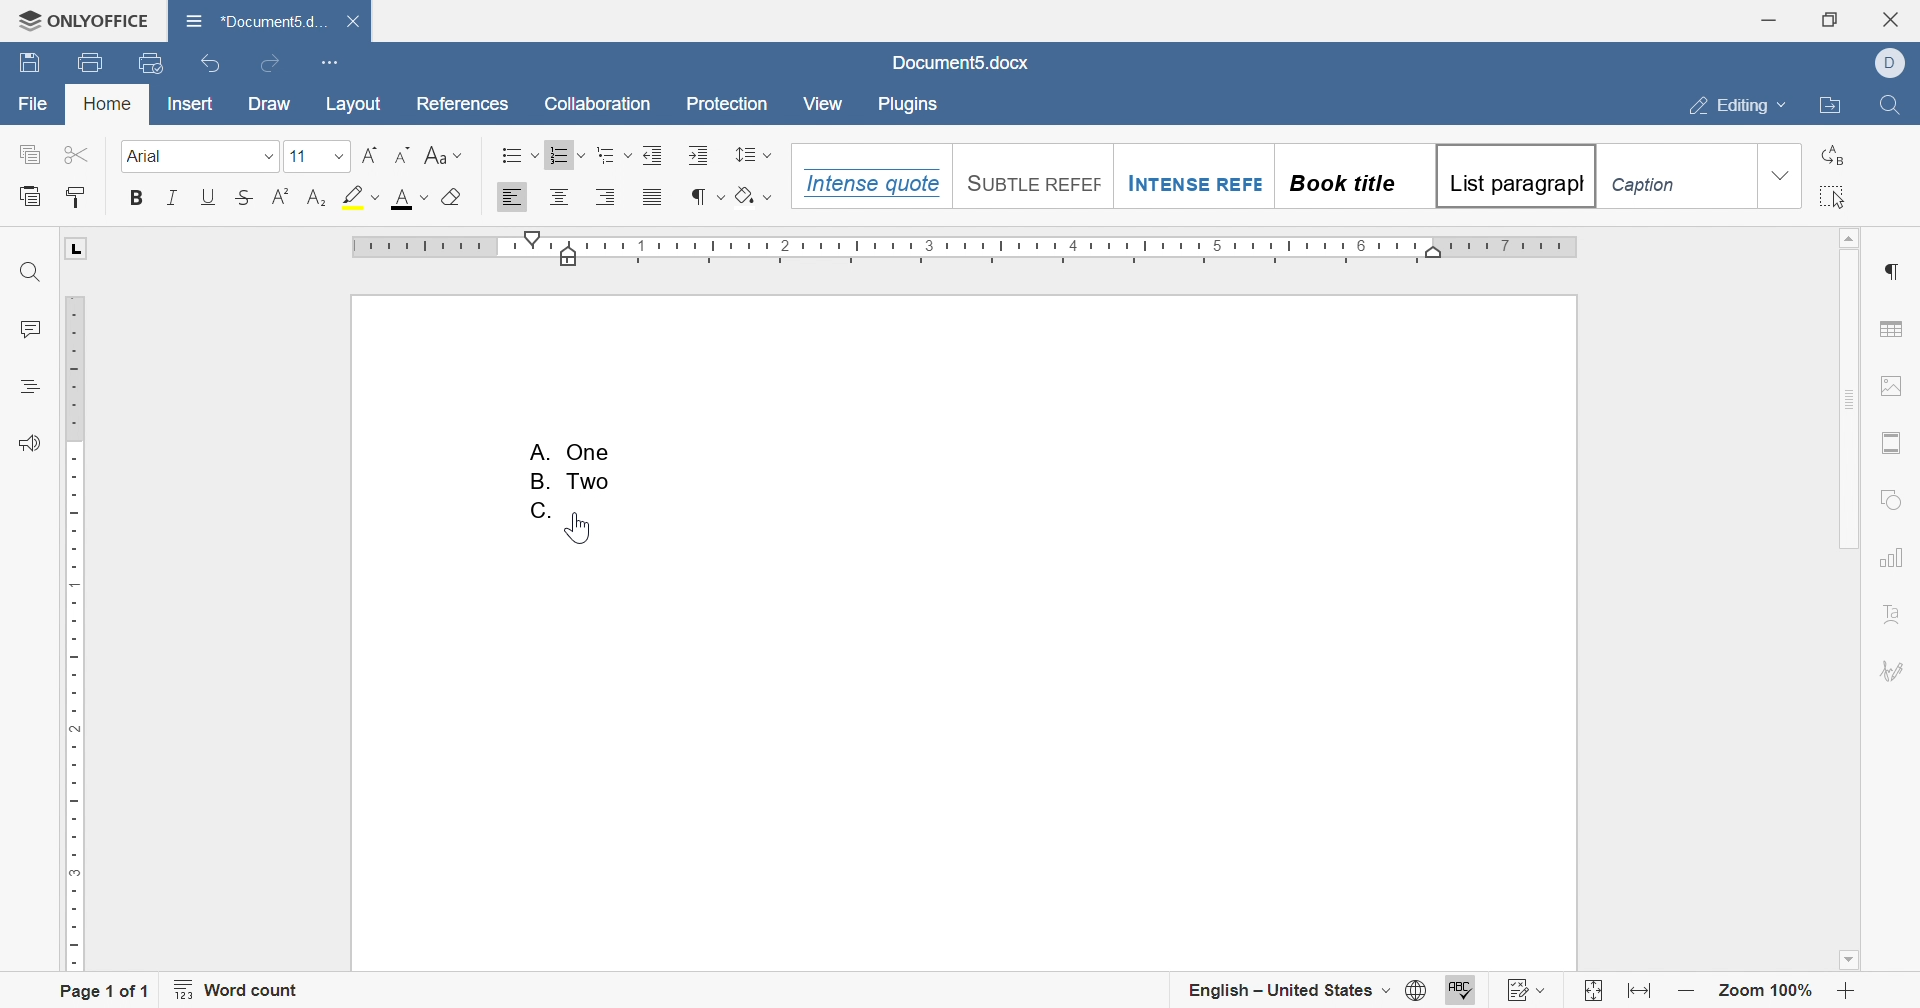  Describe the element at coordinates (568, 153) in the screenshot. I see `Numbering` at that location.